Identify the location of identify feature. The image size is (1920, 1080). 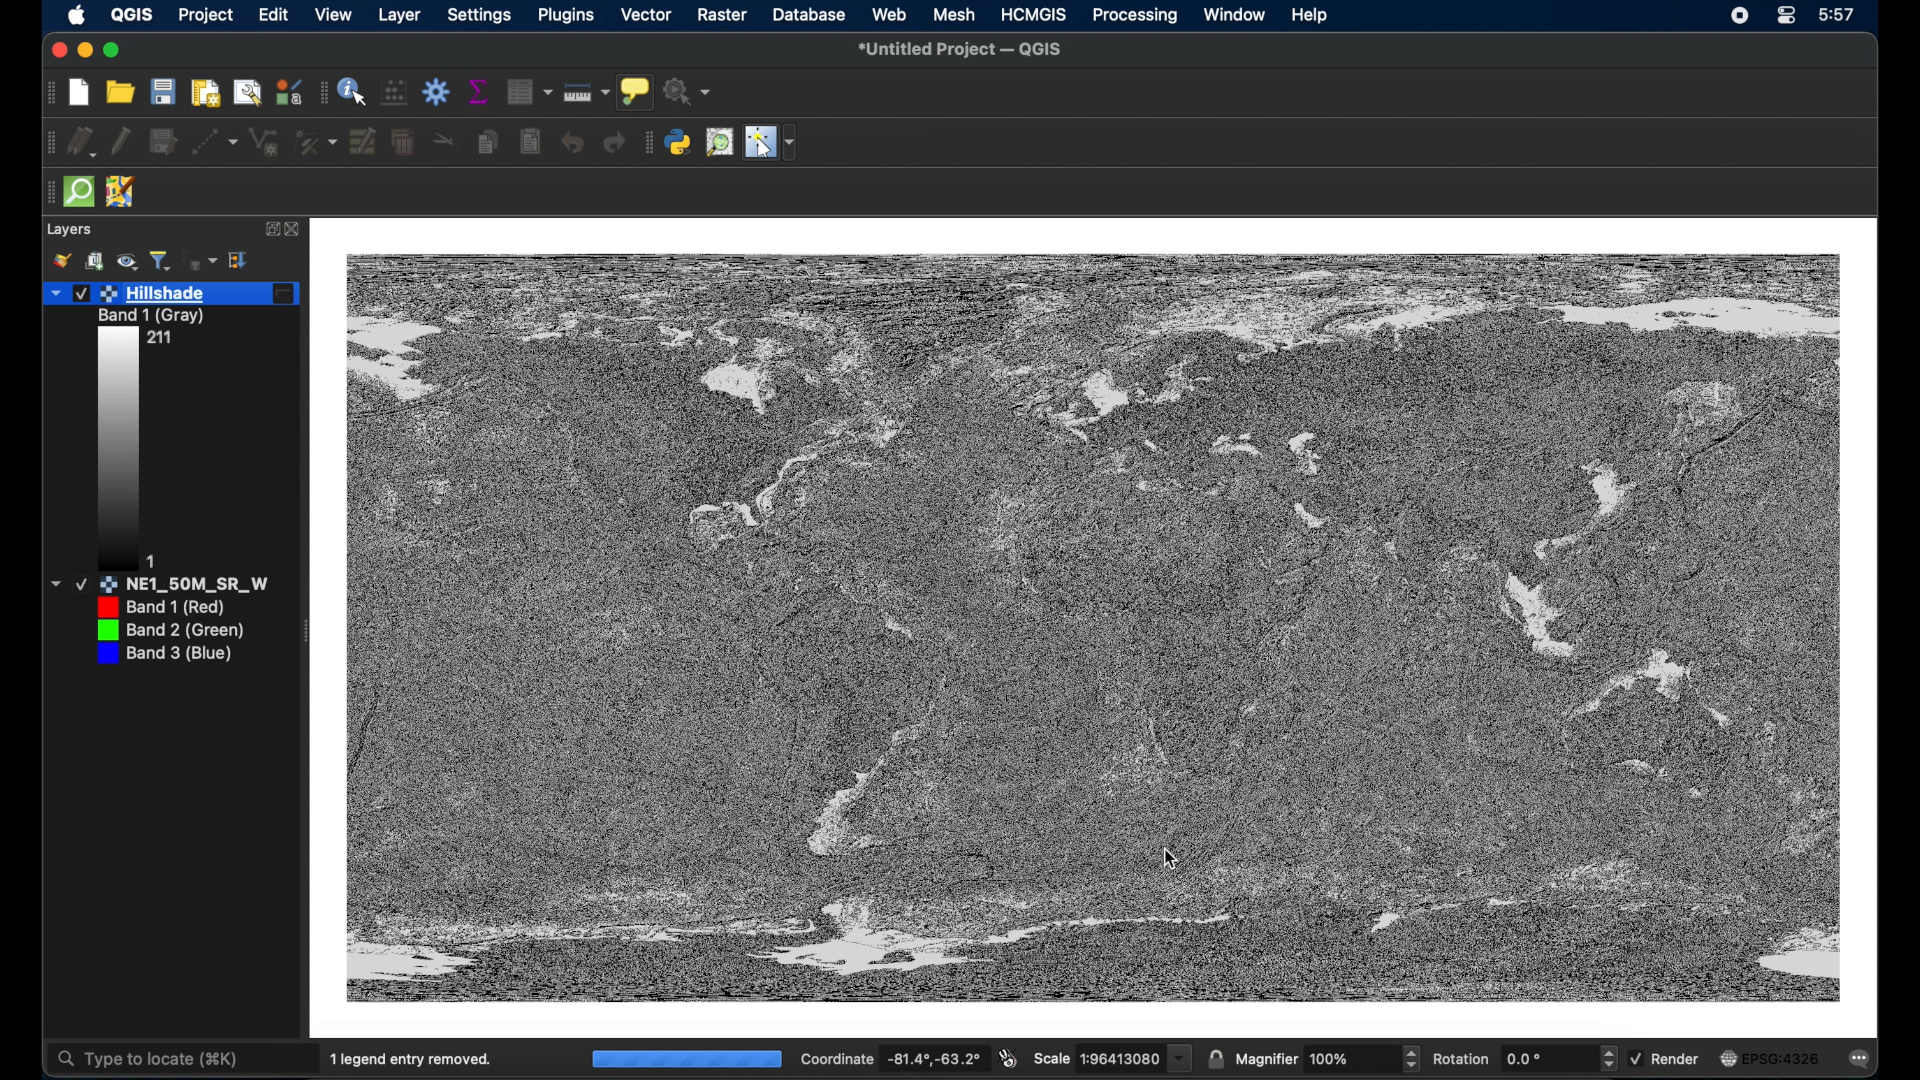
(353, 91).